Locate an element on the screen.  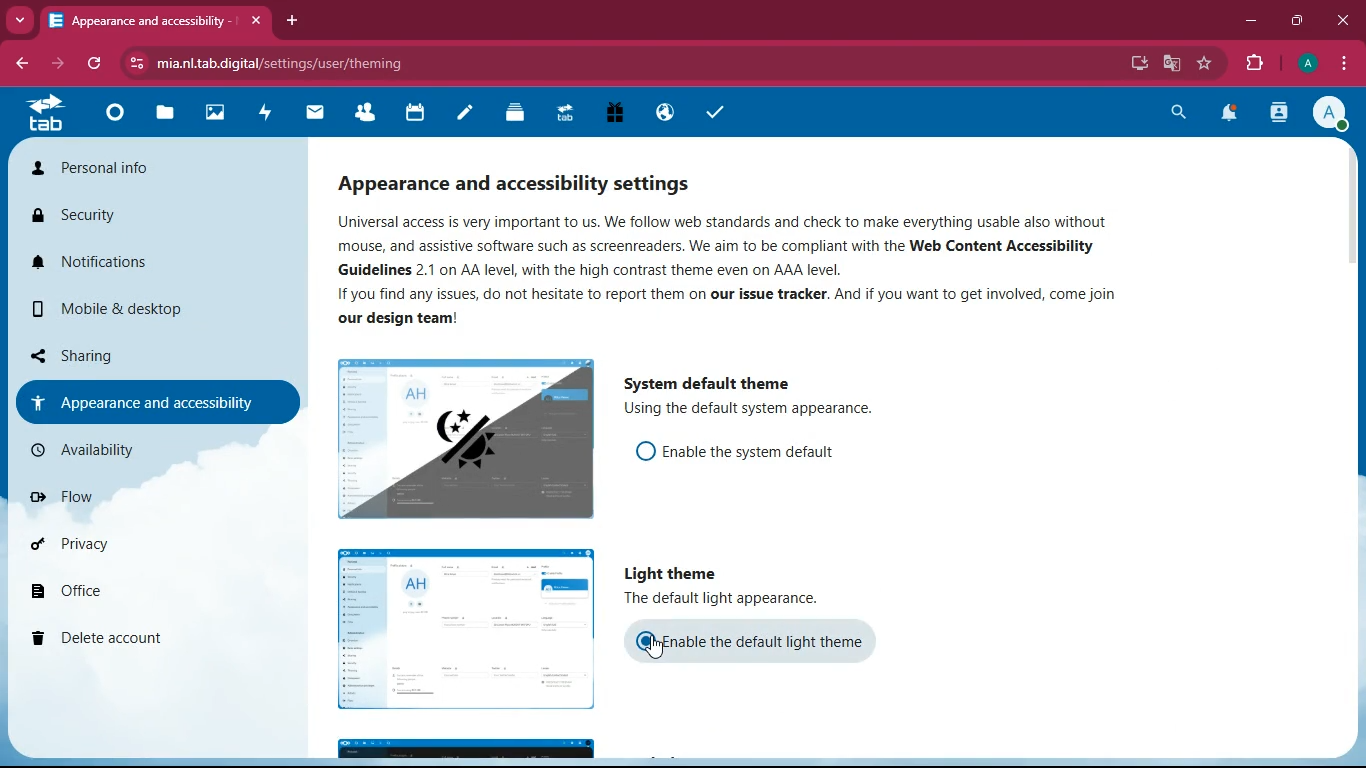
layers is located at coordinates (510, 115).